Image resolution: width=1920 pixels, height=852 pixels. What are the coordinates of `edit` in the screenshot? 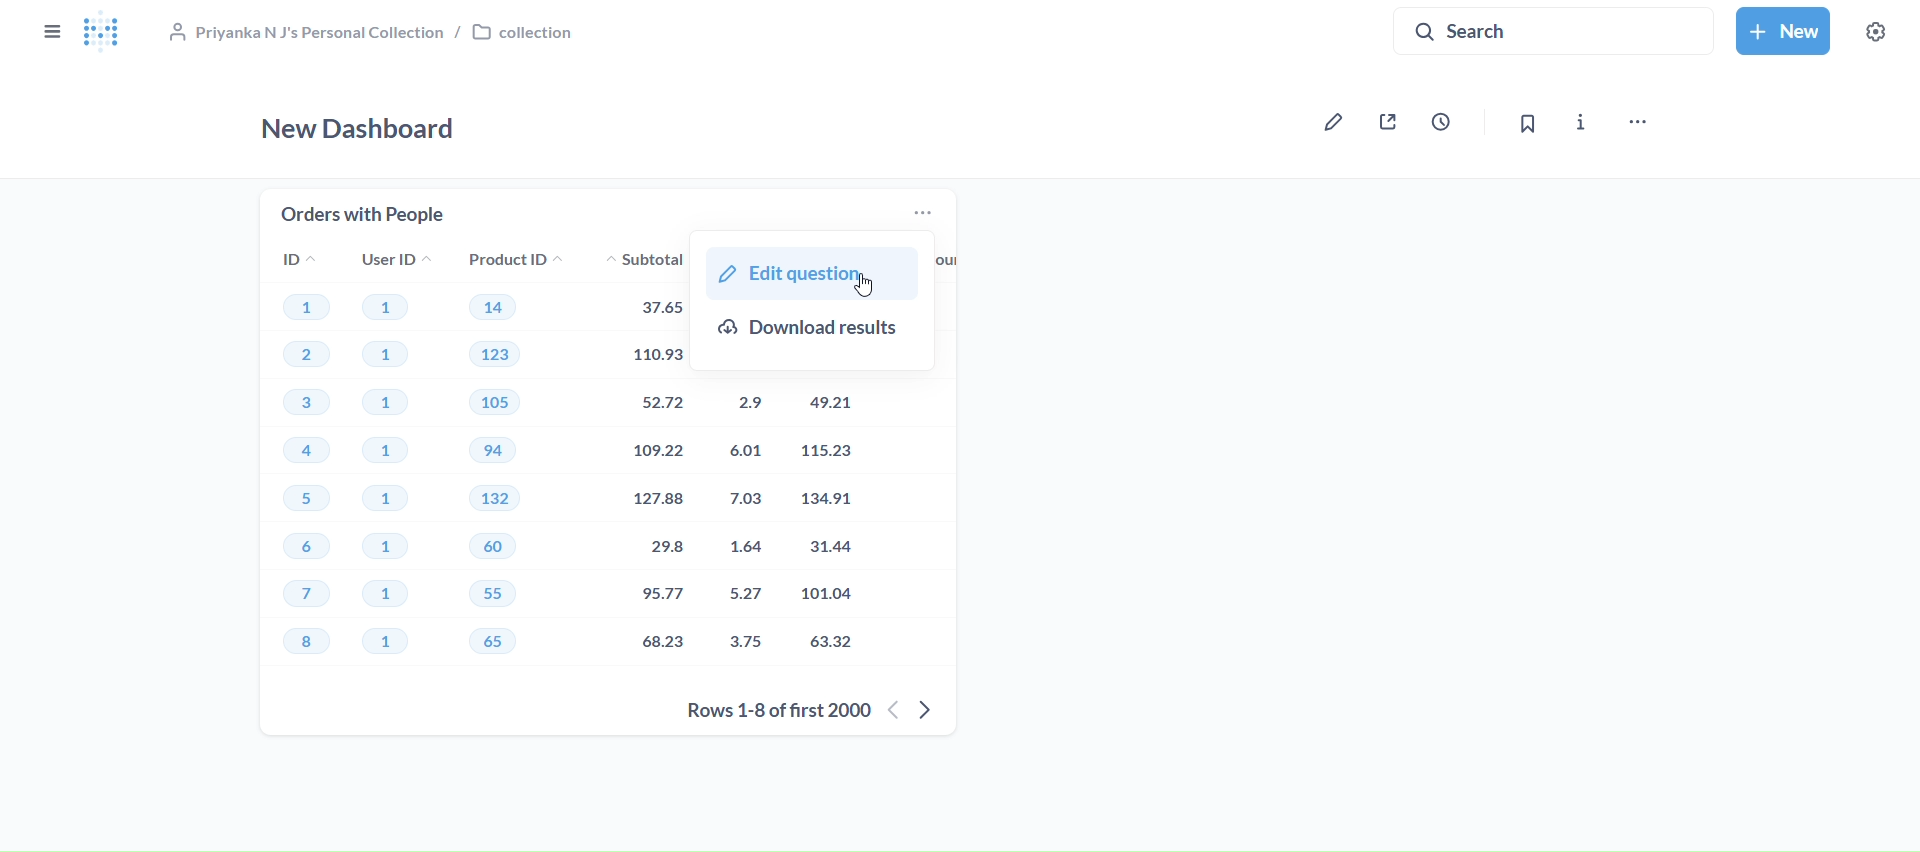 It's located at (1330, 123).